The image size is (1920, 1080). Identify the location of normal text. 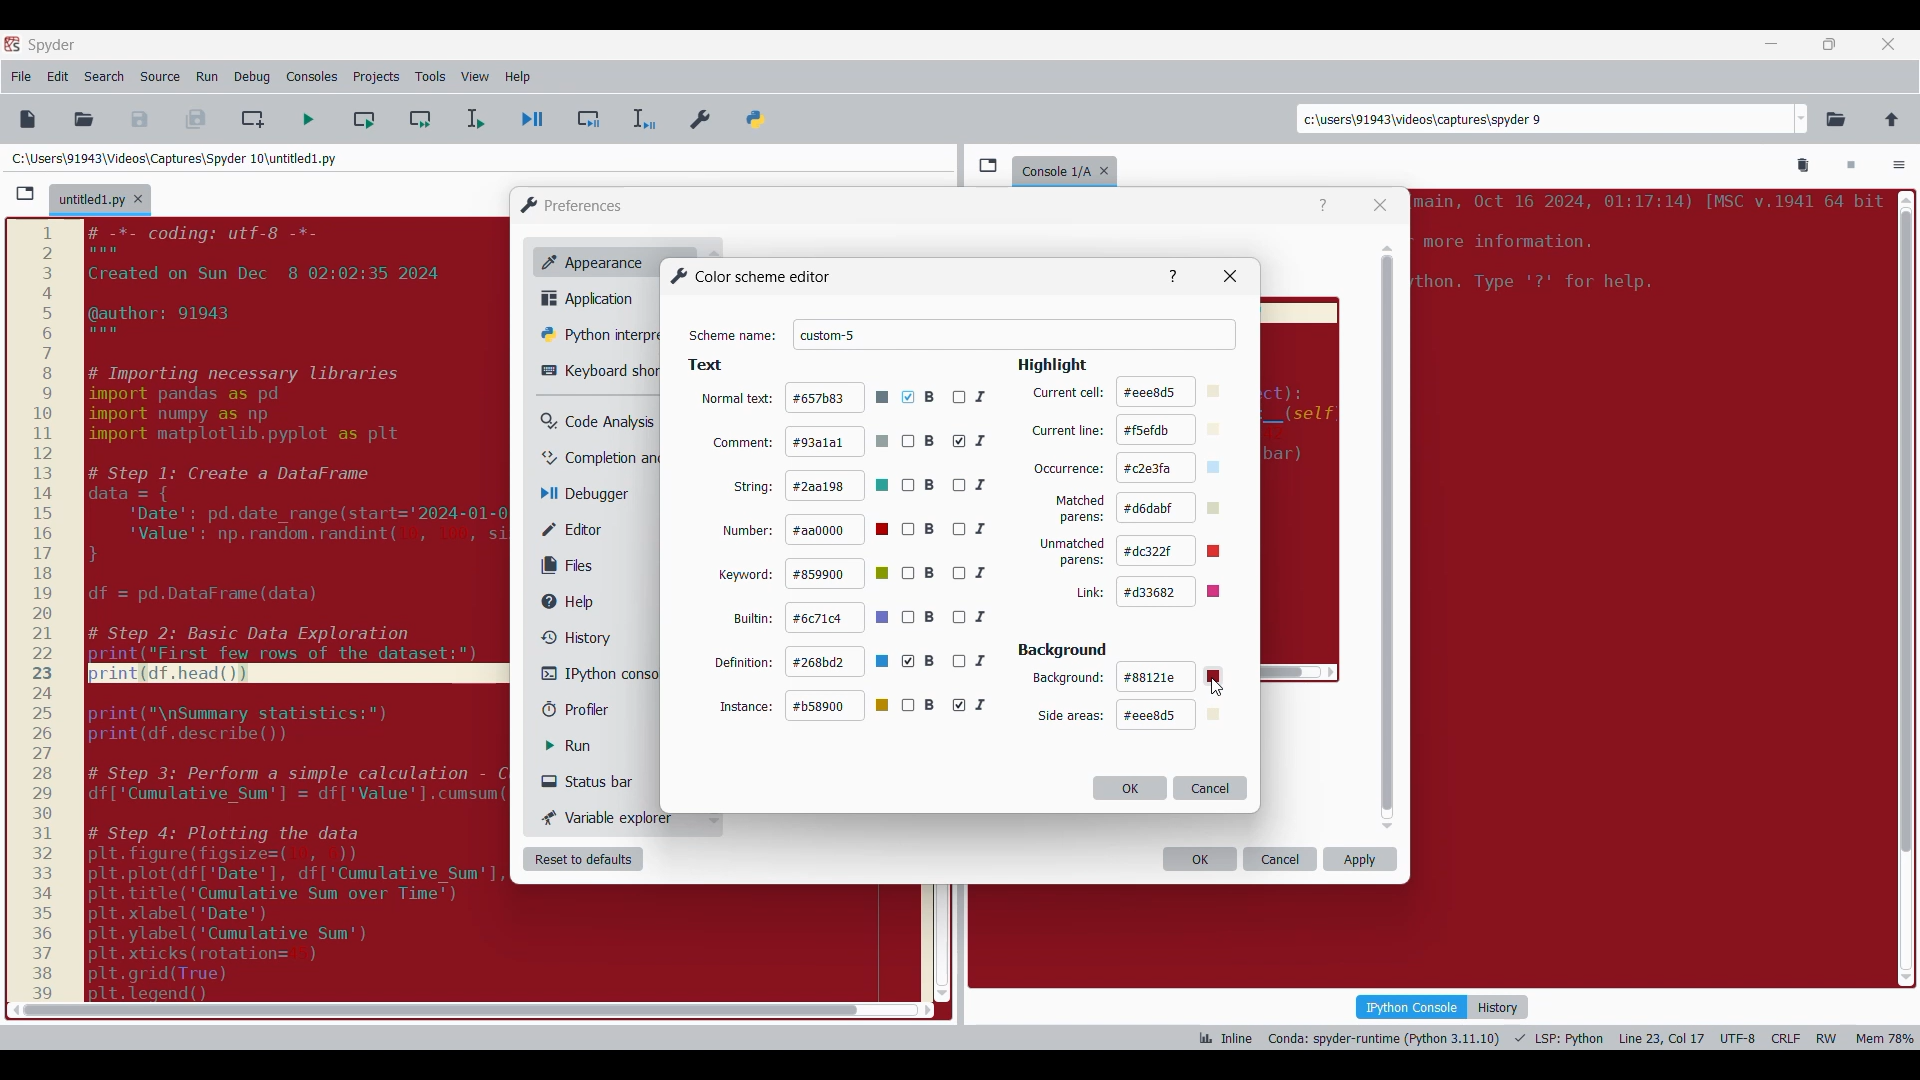
(736, 401).